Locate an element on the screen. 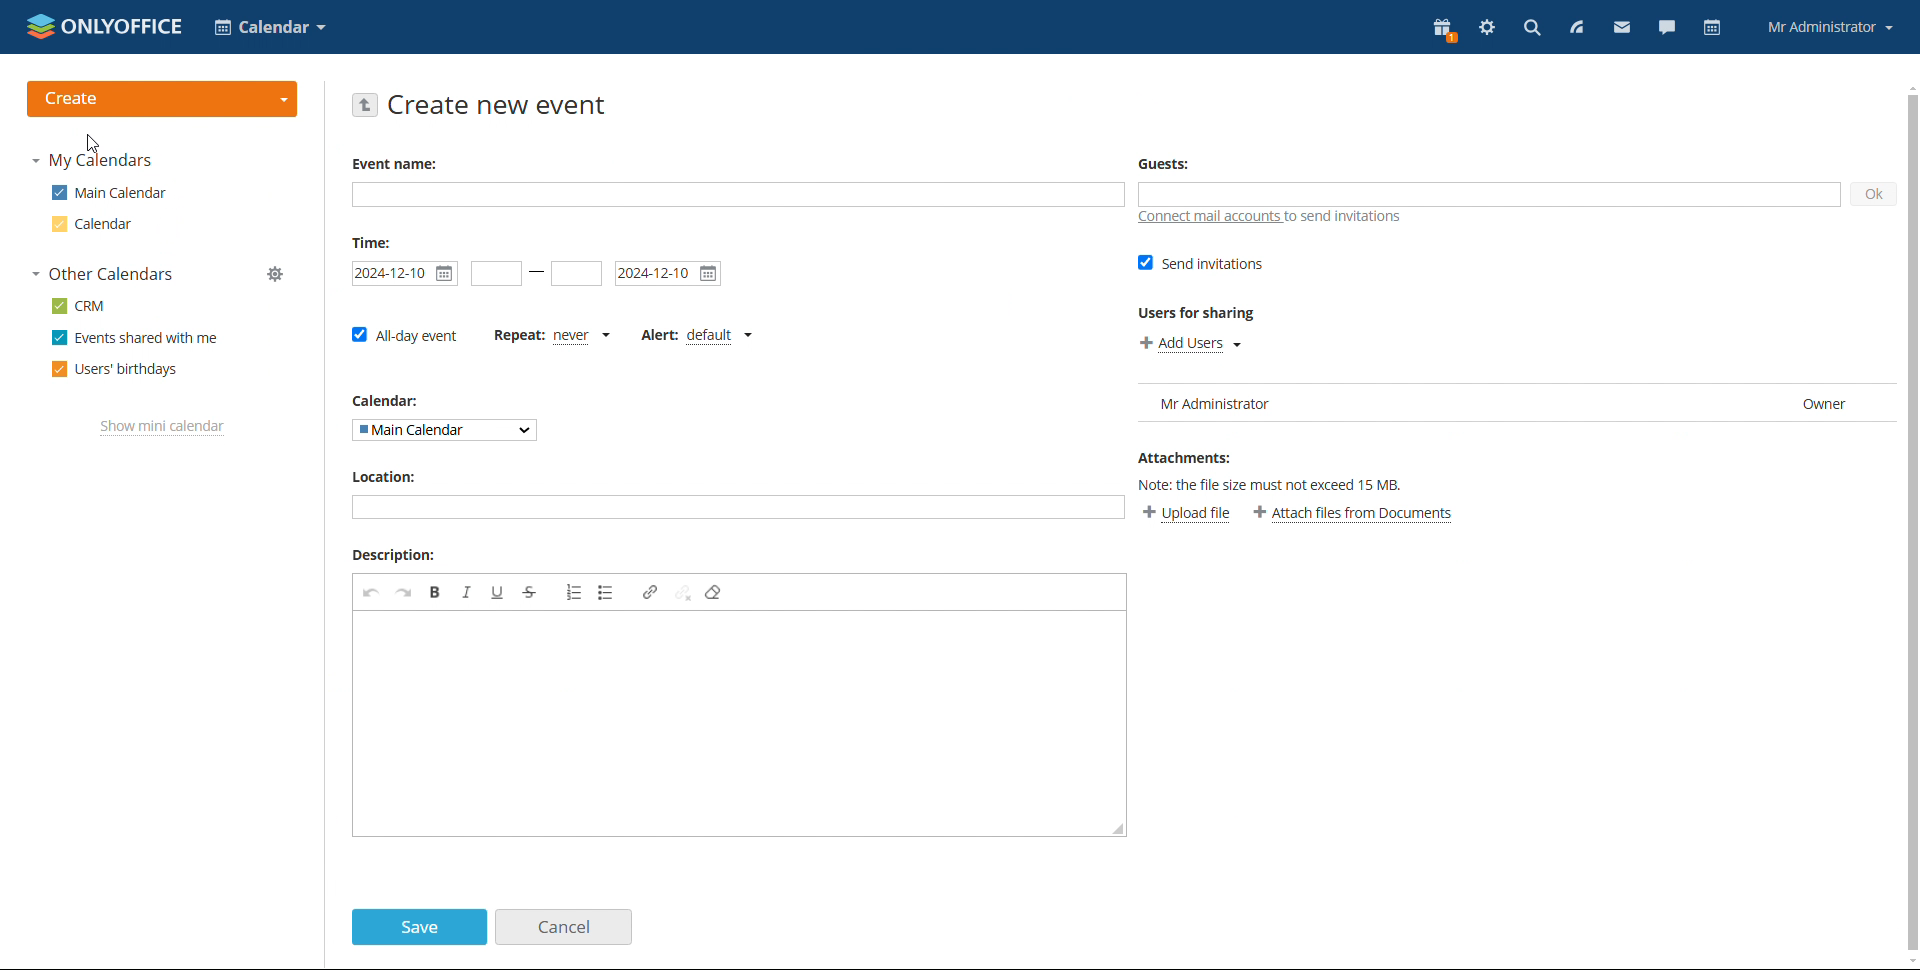 Image resolution: width=1920 pixels, height=970 pixels. mail is located at coordinates (1621, 28).